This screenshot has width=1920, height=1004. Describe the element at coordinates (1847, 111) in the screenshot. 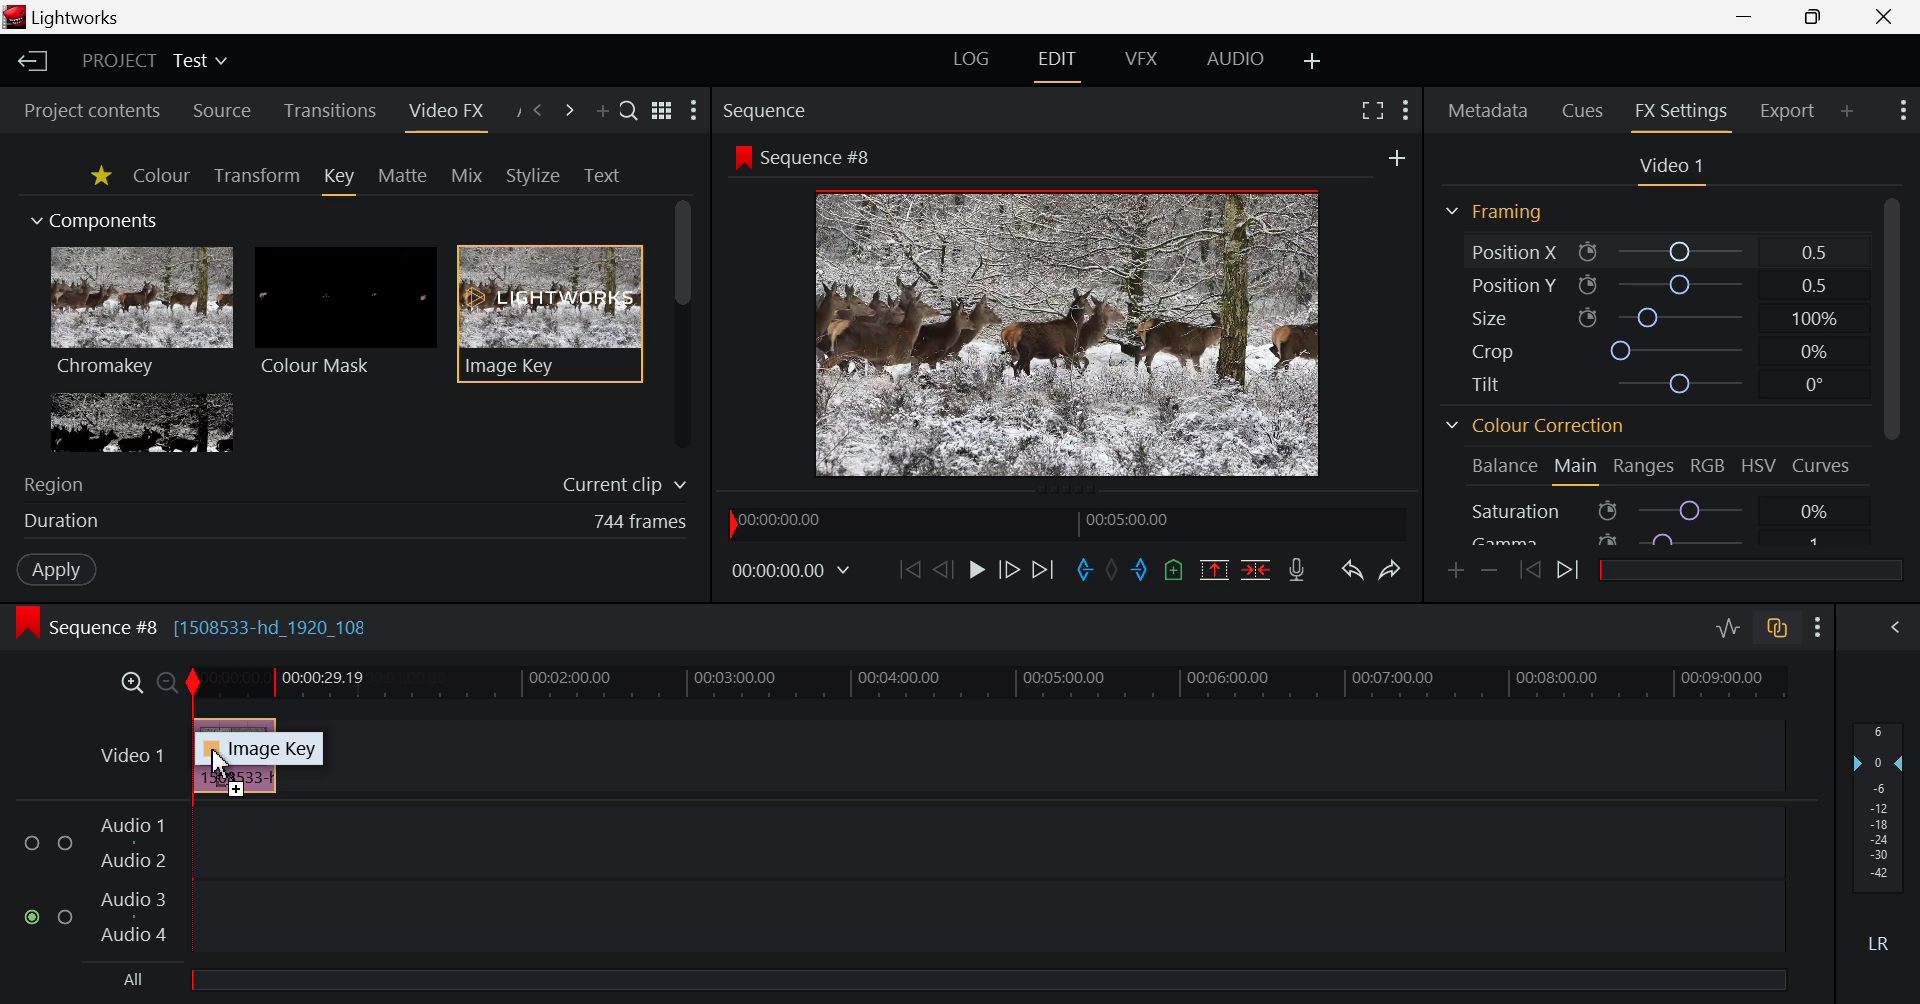

I see `Add Panel` at that location.